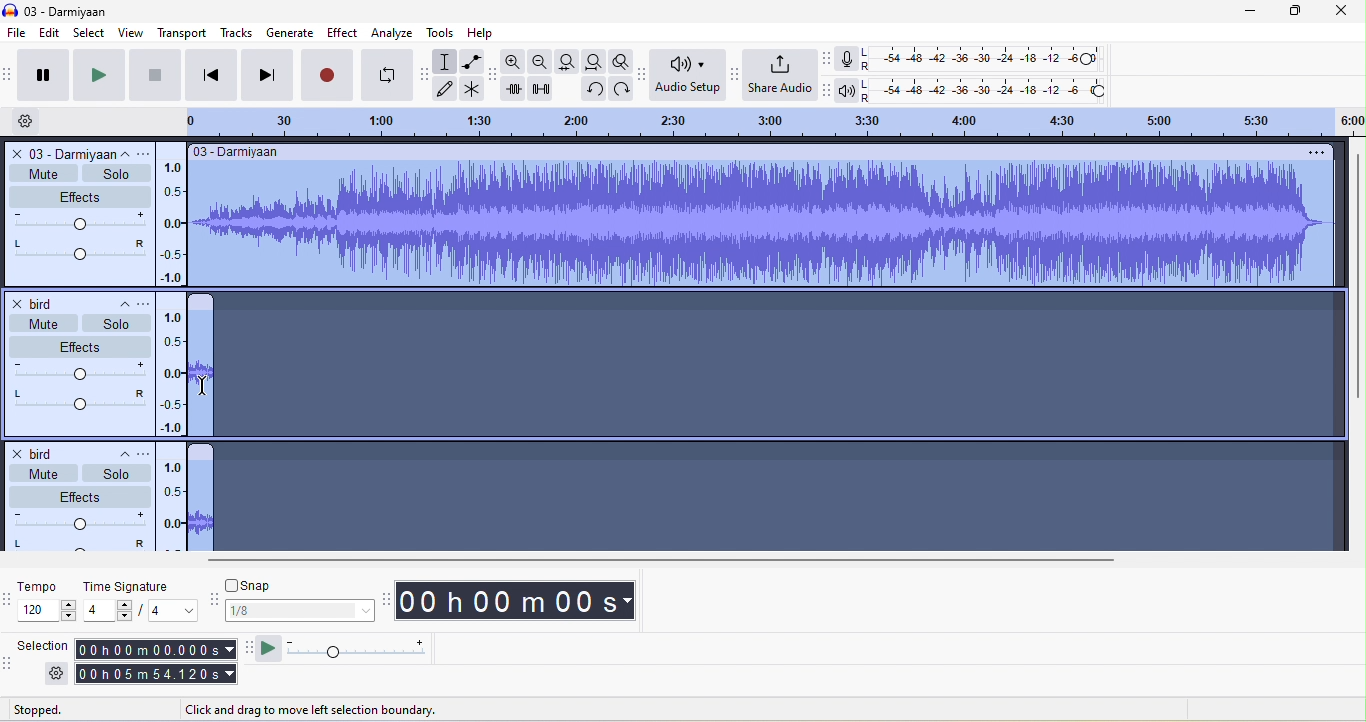 This screenshot has width=1366, height=722. I want to click on stopped, so click(61, 709).